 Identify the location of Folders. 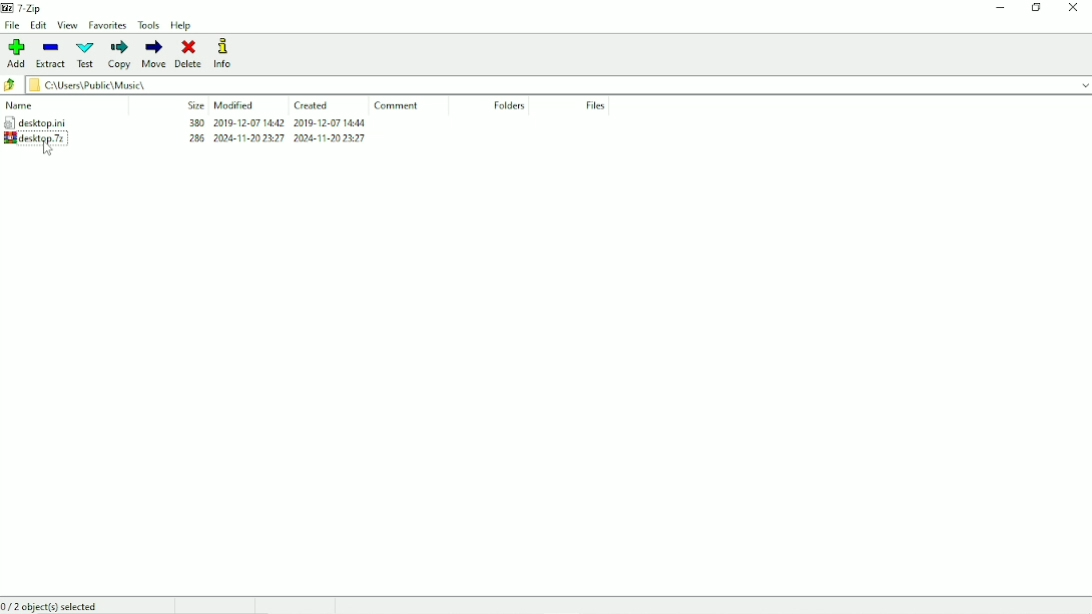
(511, 105).